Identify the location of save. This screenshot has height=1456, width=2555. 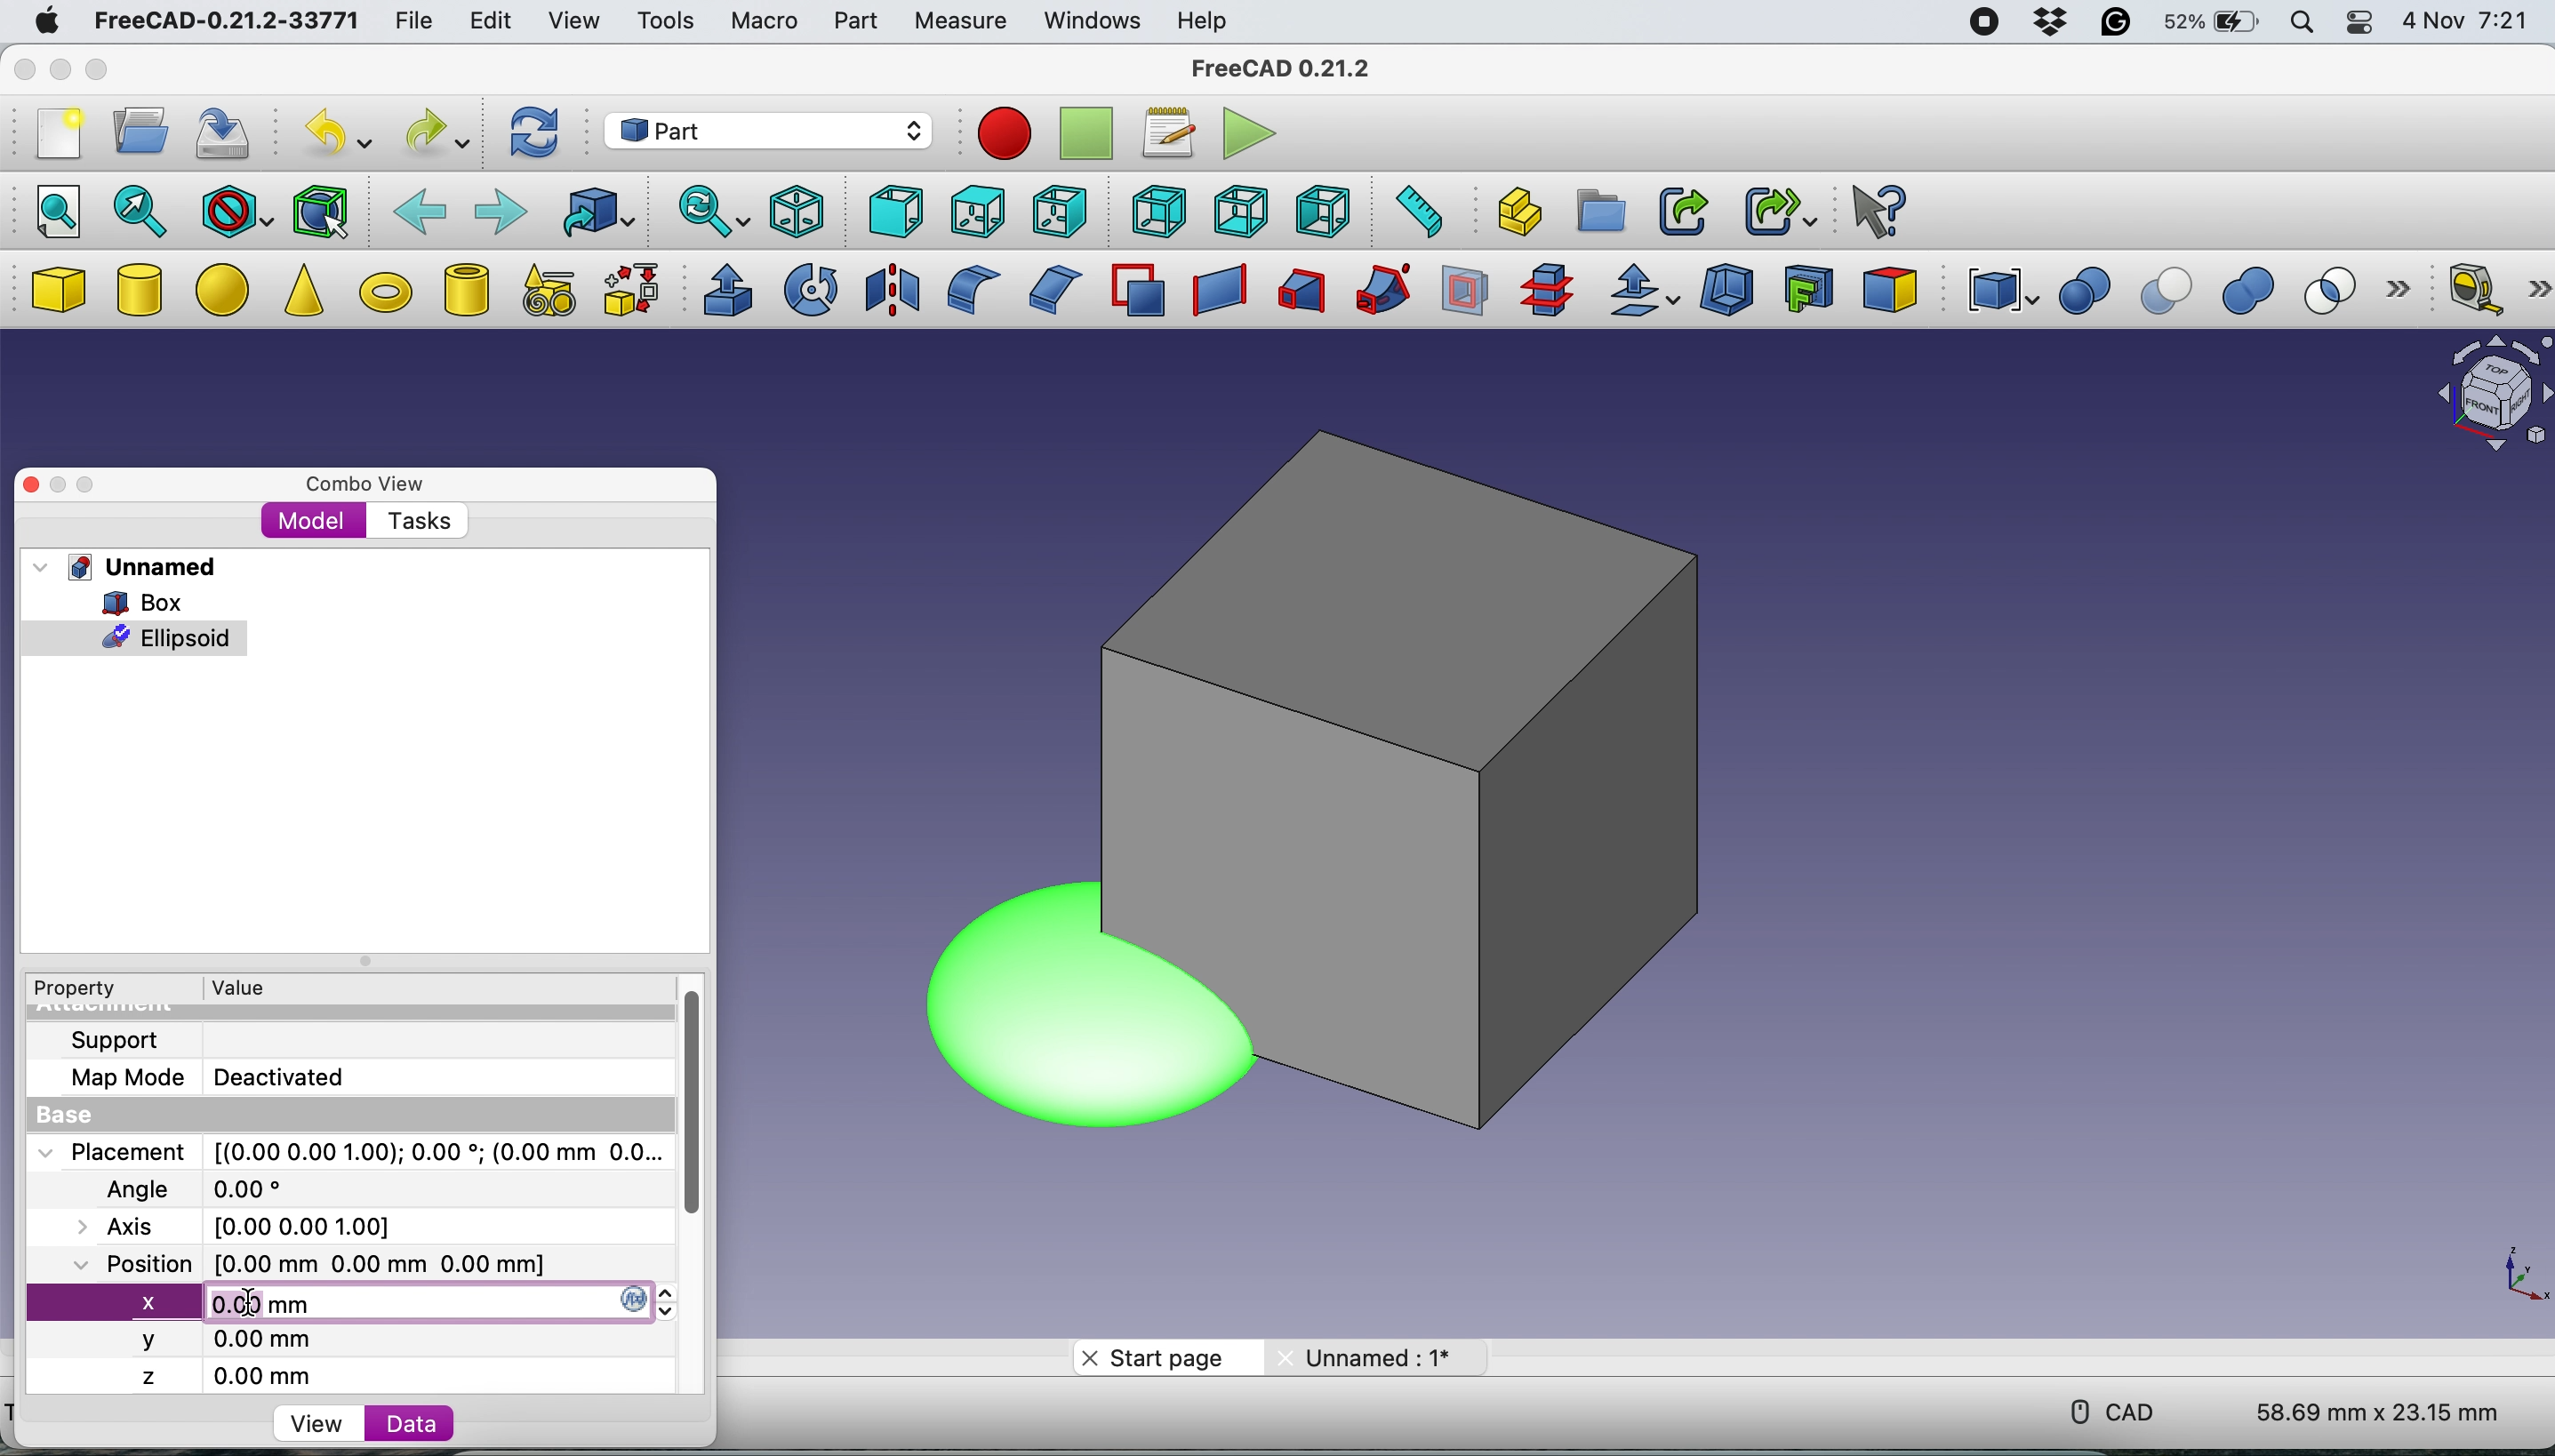
(227, 136).